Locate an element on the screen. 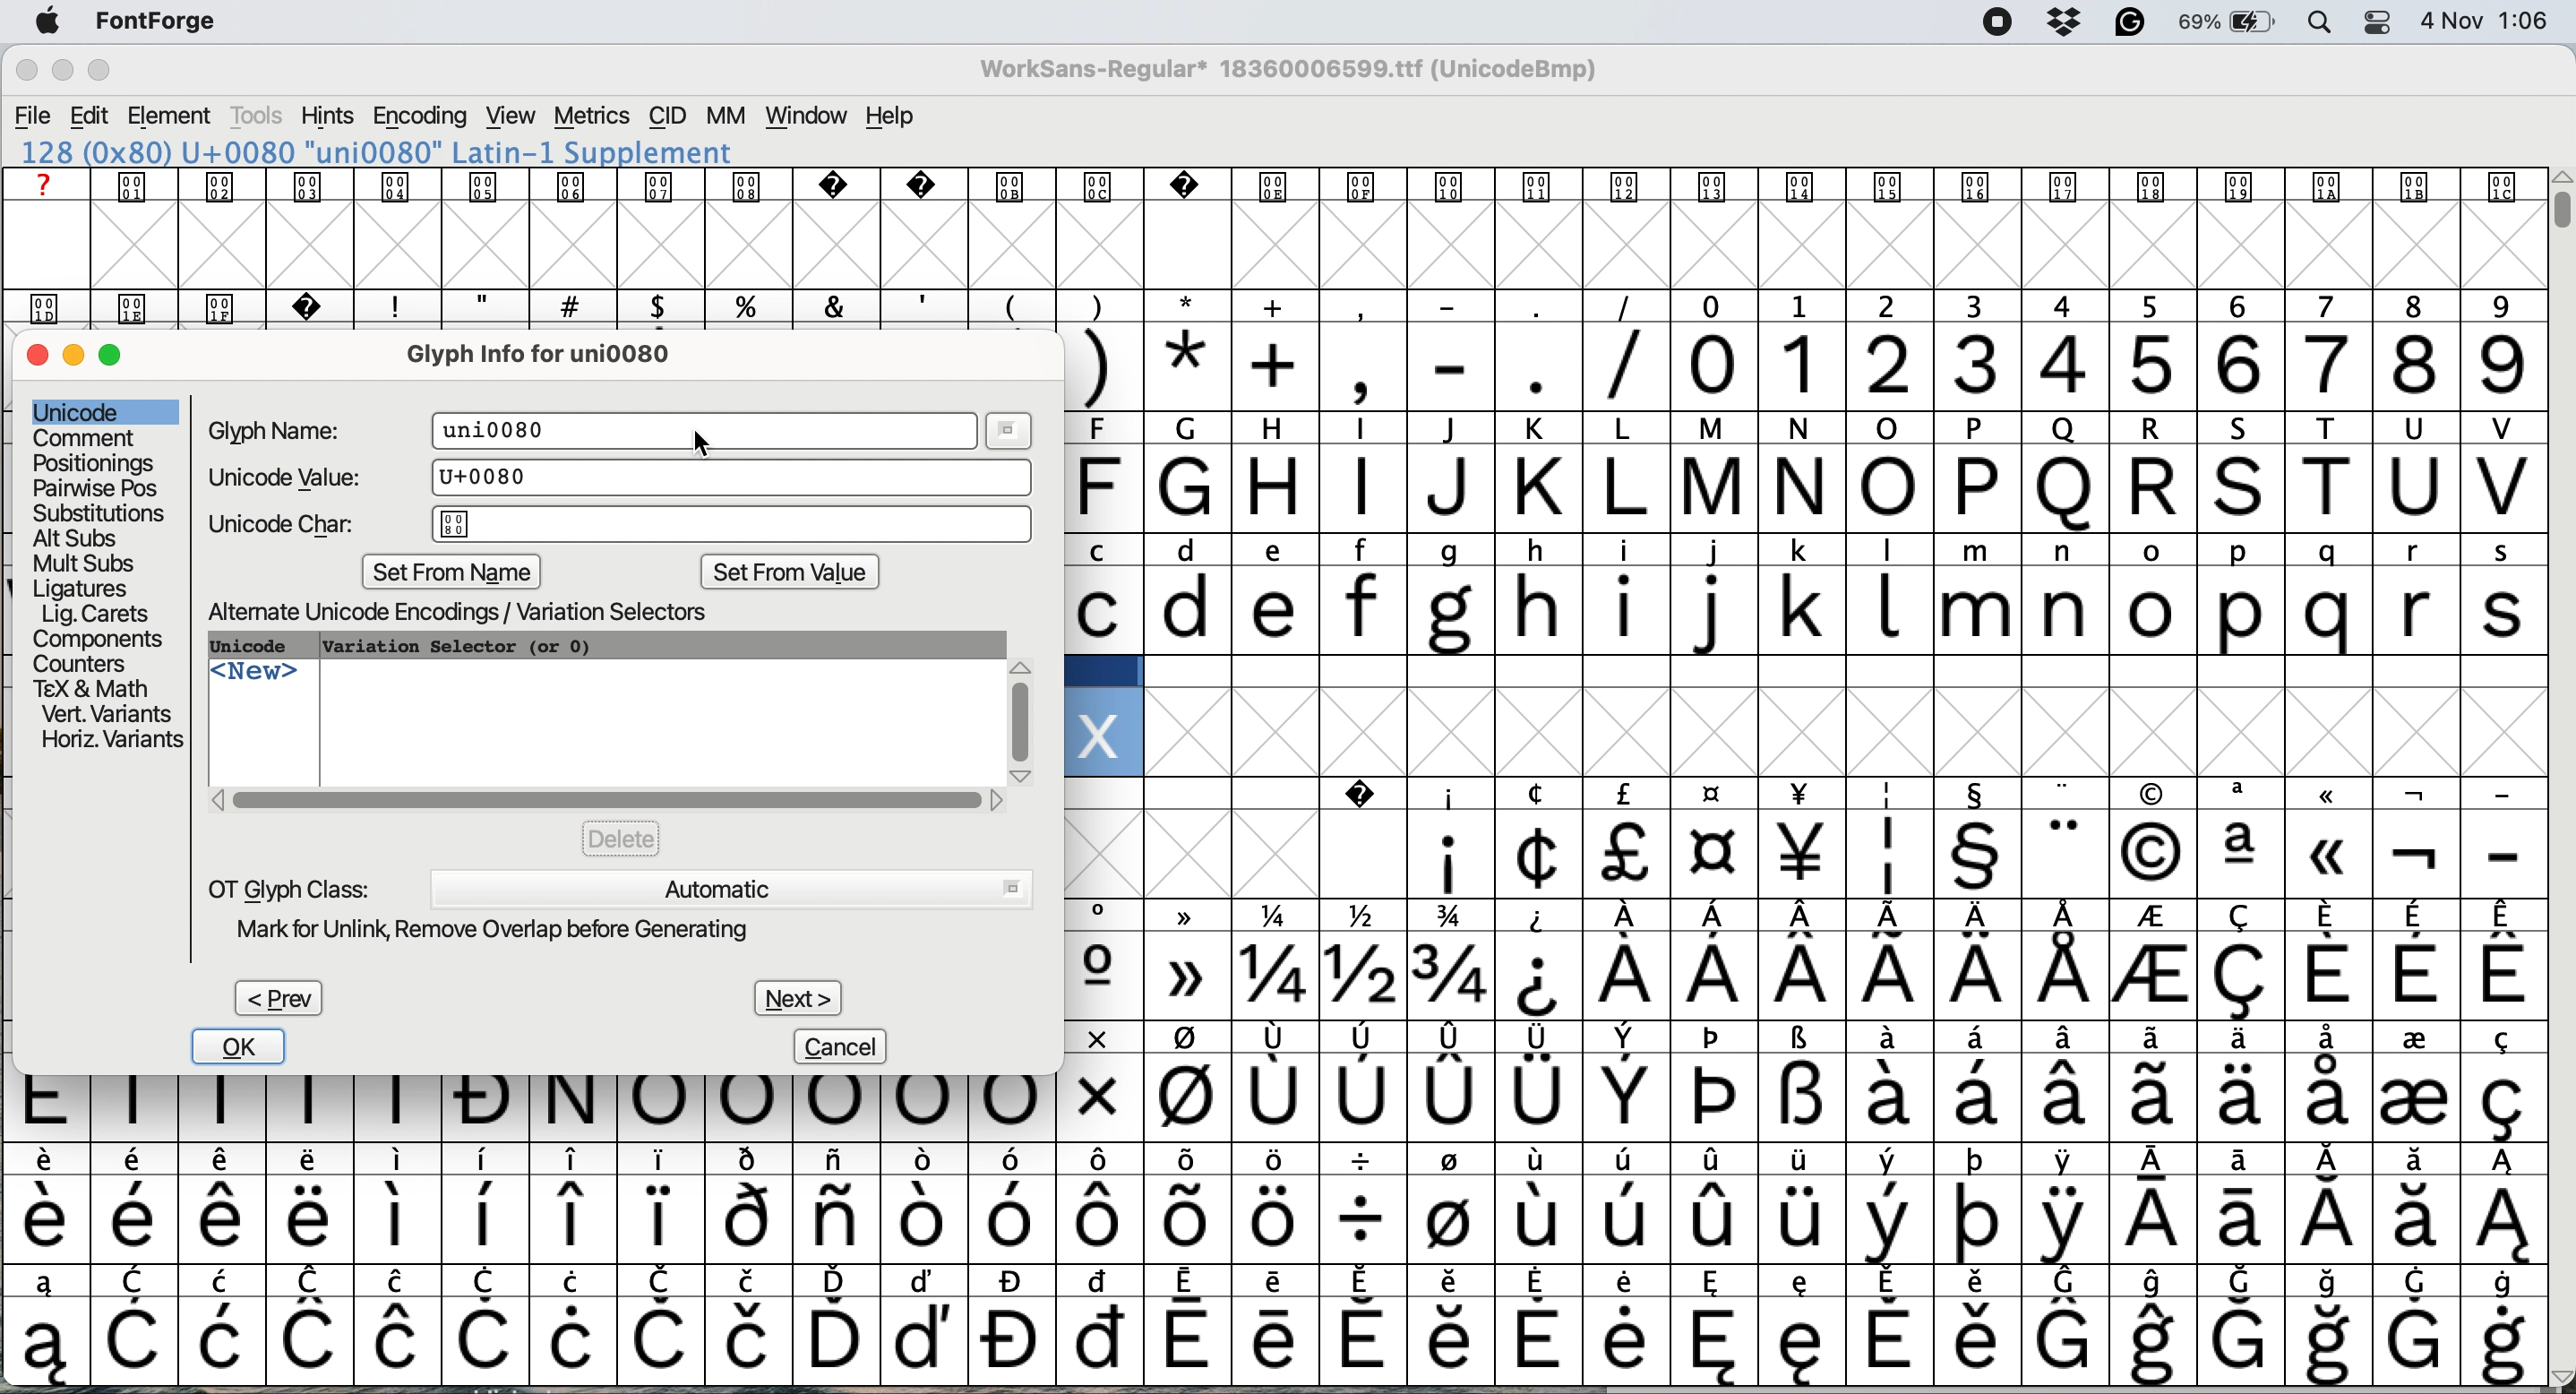  horizontal variants is located at coordinates (109, 741).